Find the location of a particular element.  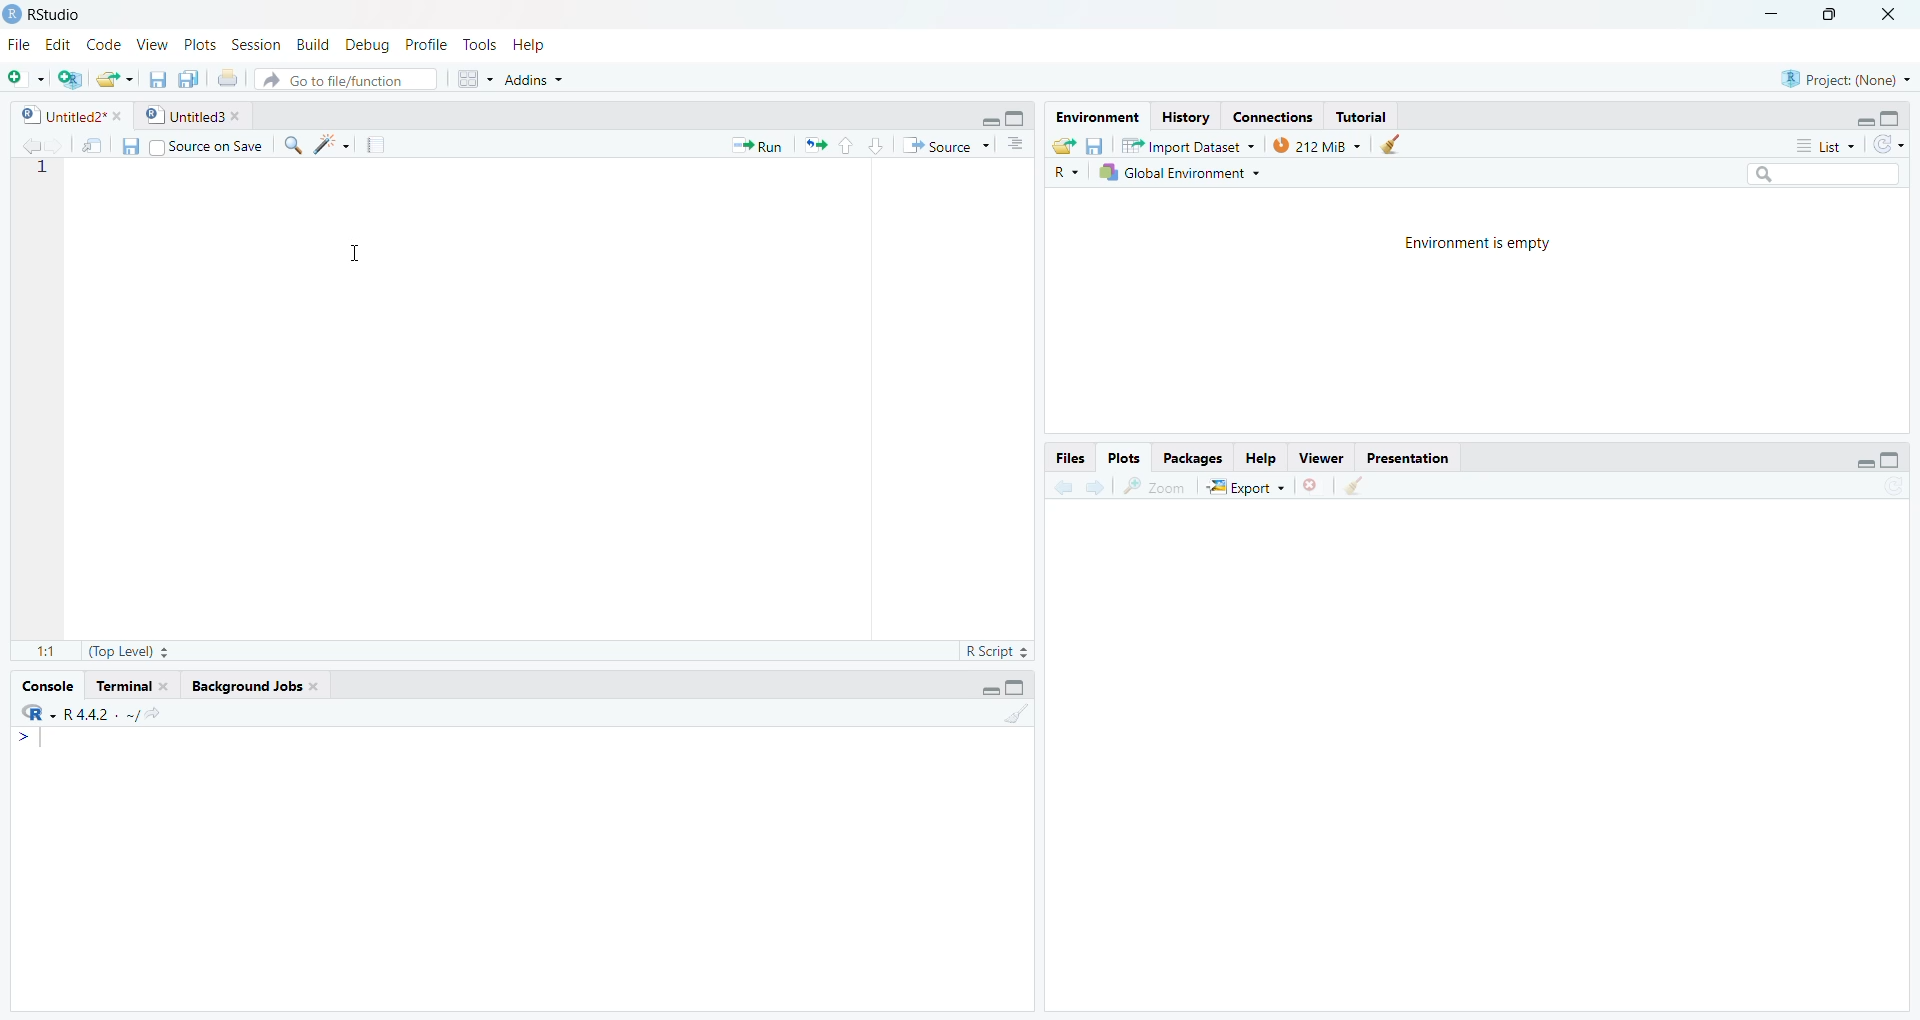

open an existing file is located at coordinates (117, 80).